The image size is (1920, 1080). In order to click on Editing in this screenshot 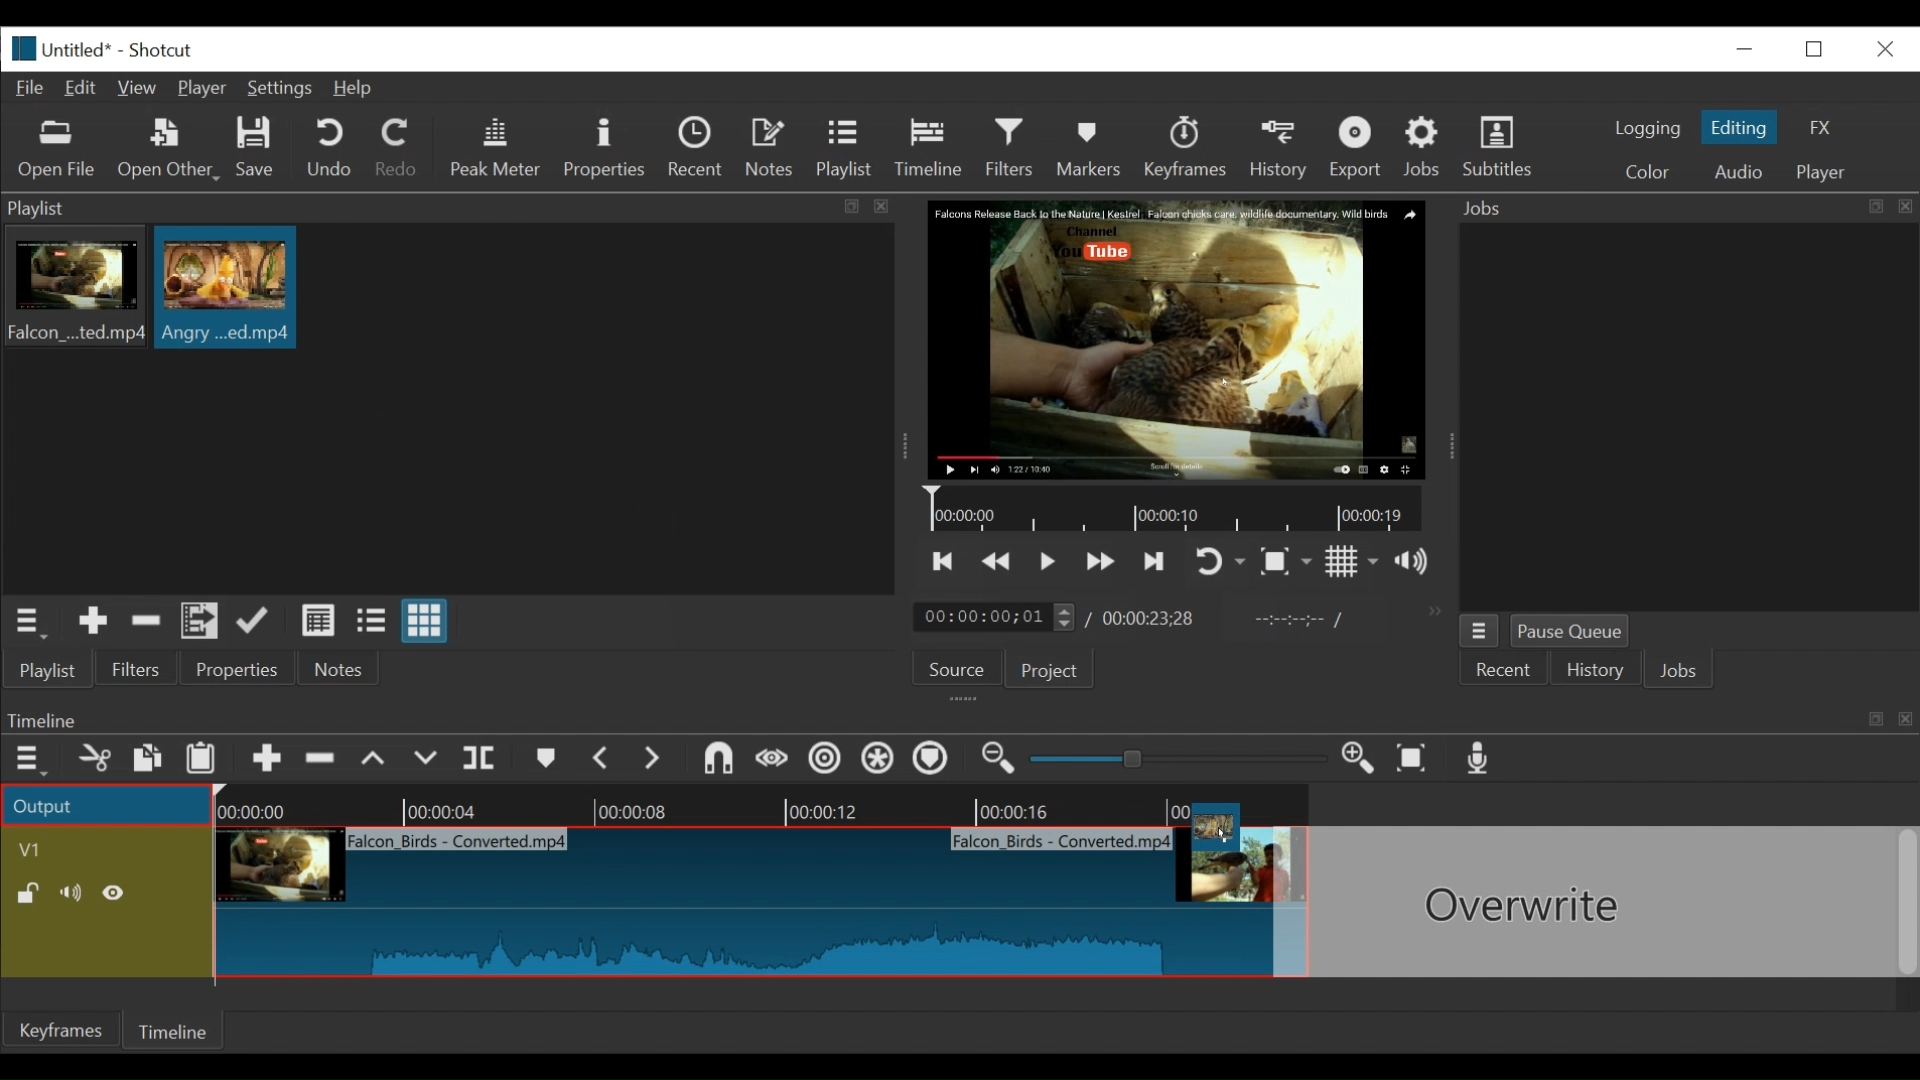, I will do `click(1742, 127)`.